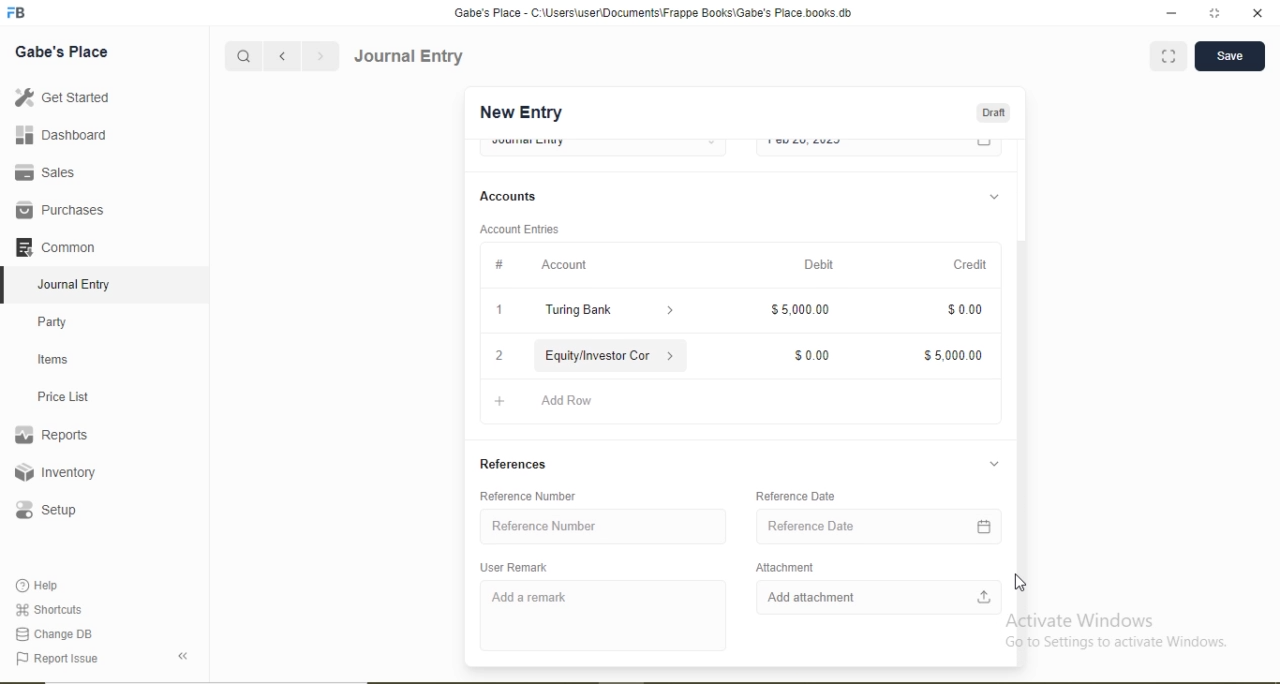 This screenshot has width=1280, height=684. I want to click on Attachment, so click(784, 567).